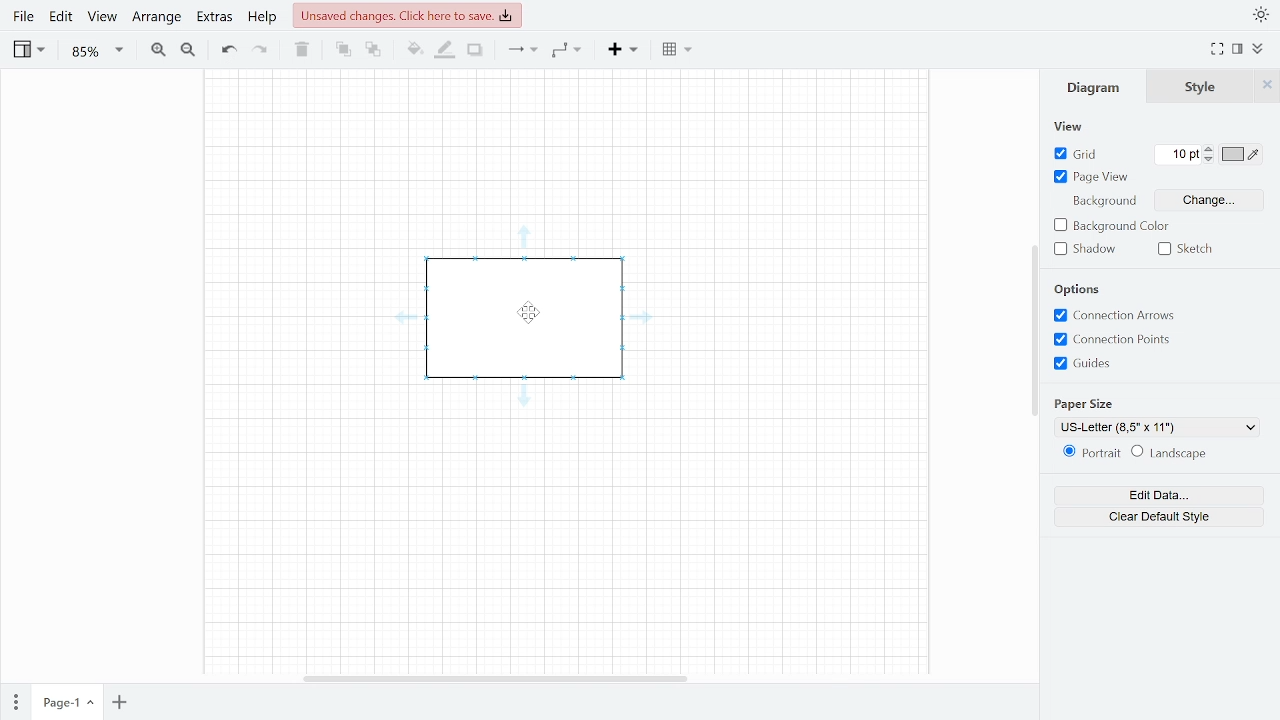  I want to click on change, so click(1192, 200).